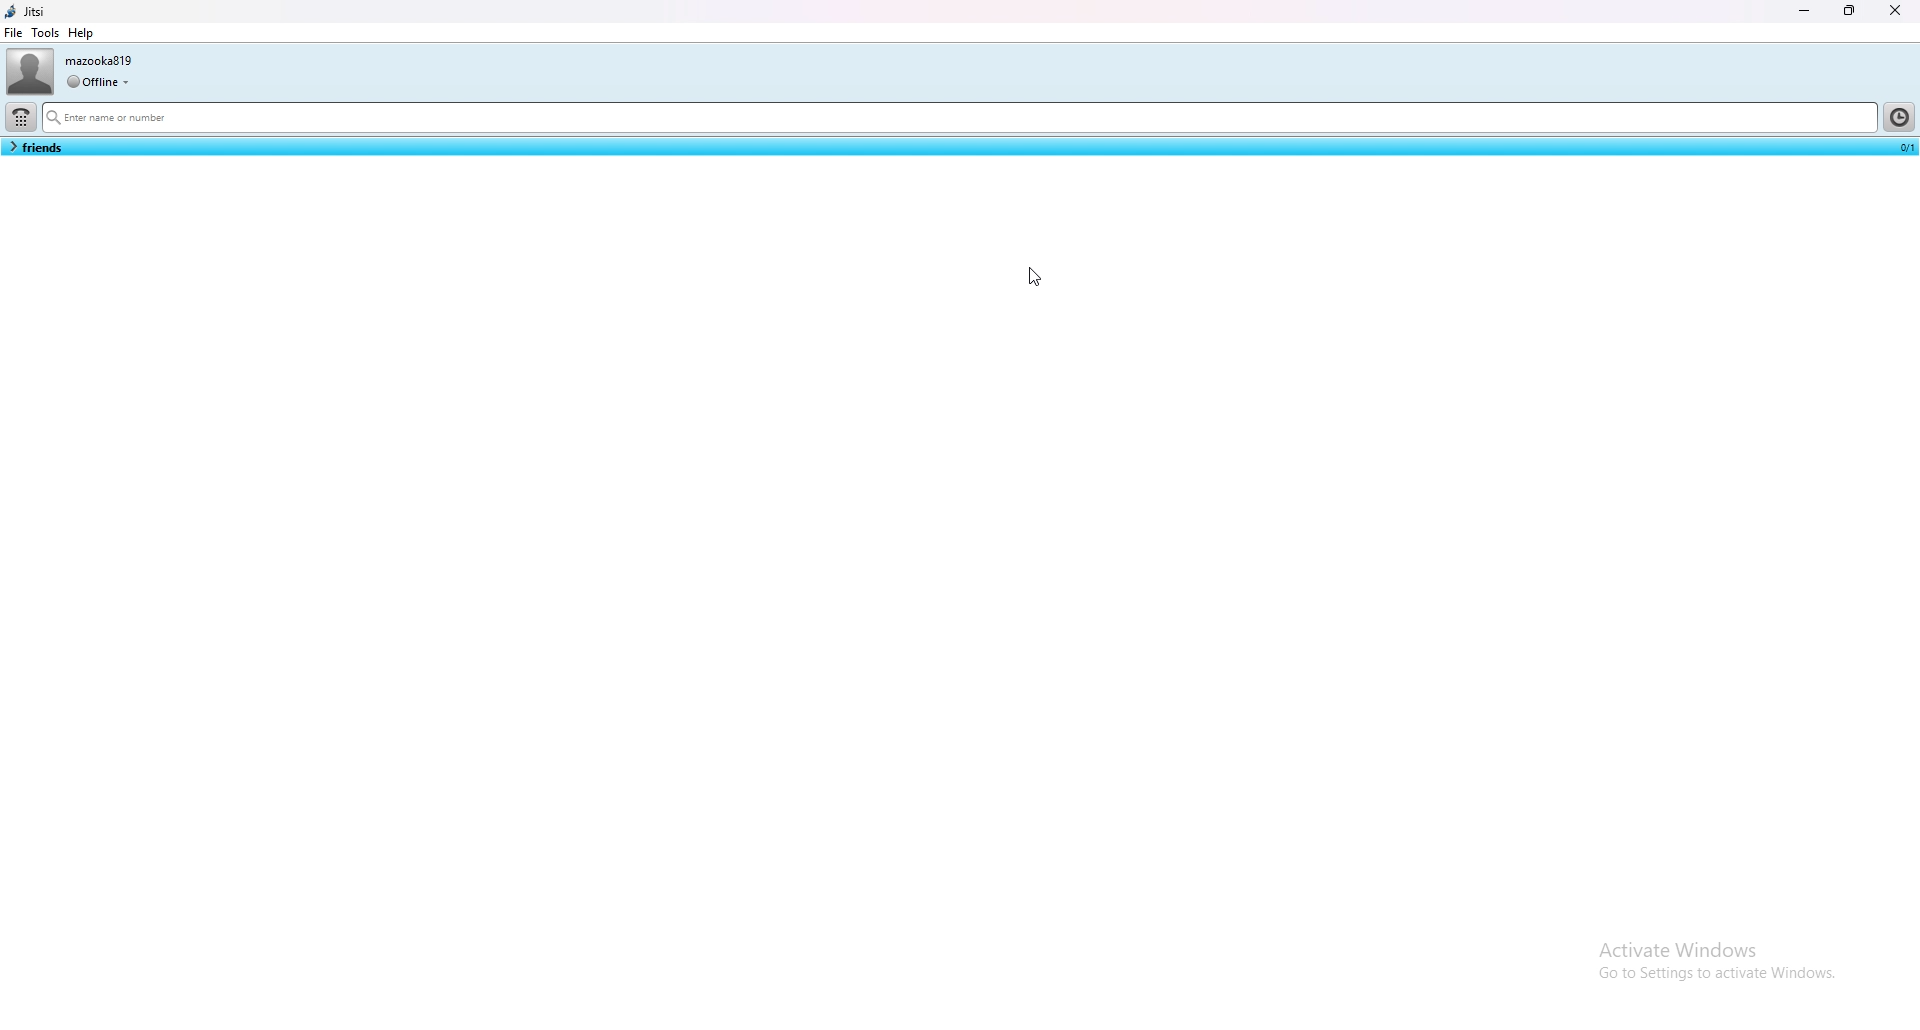  What do you see at coordinates (1898, 116) in the screenshot?
I see `history` at bounding box center [1898, 116].